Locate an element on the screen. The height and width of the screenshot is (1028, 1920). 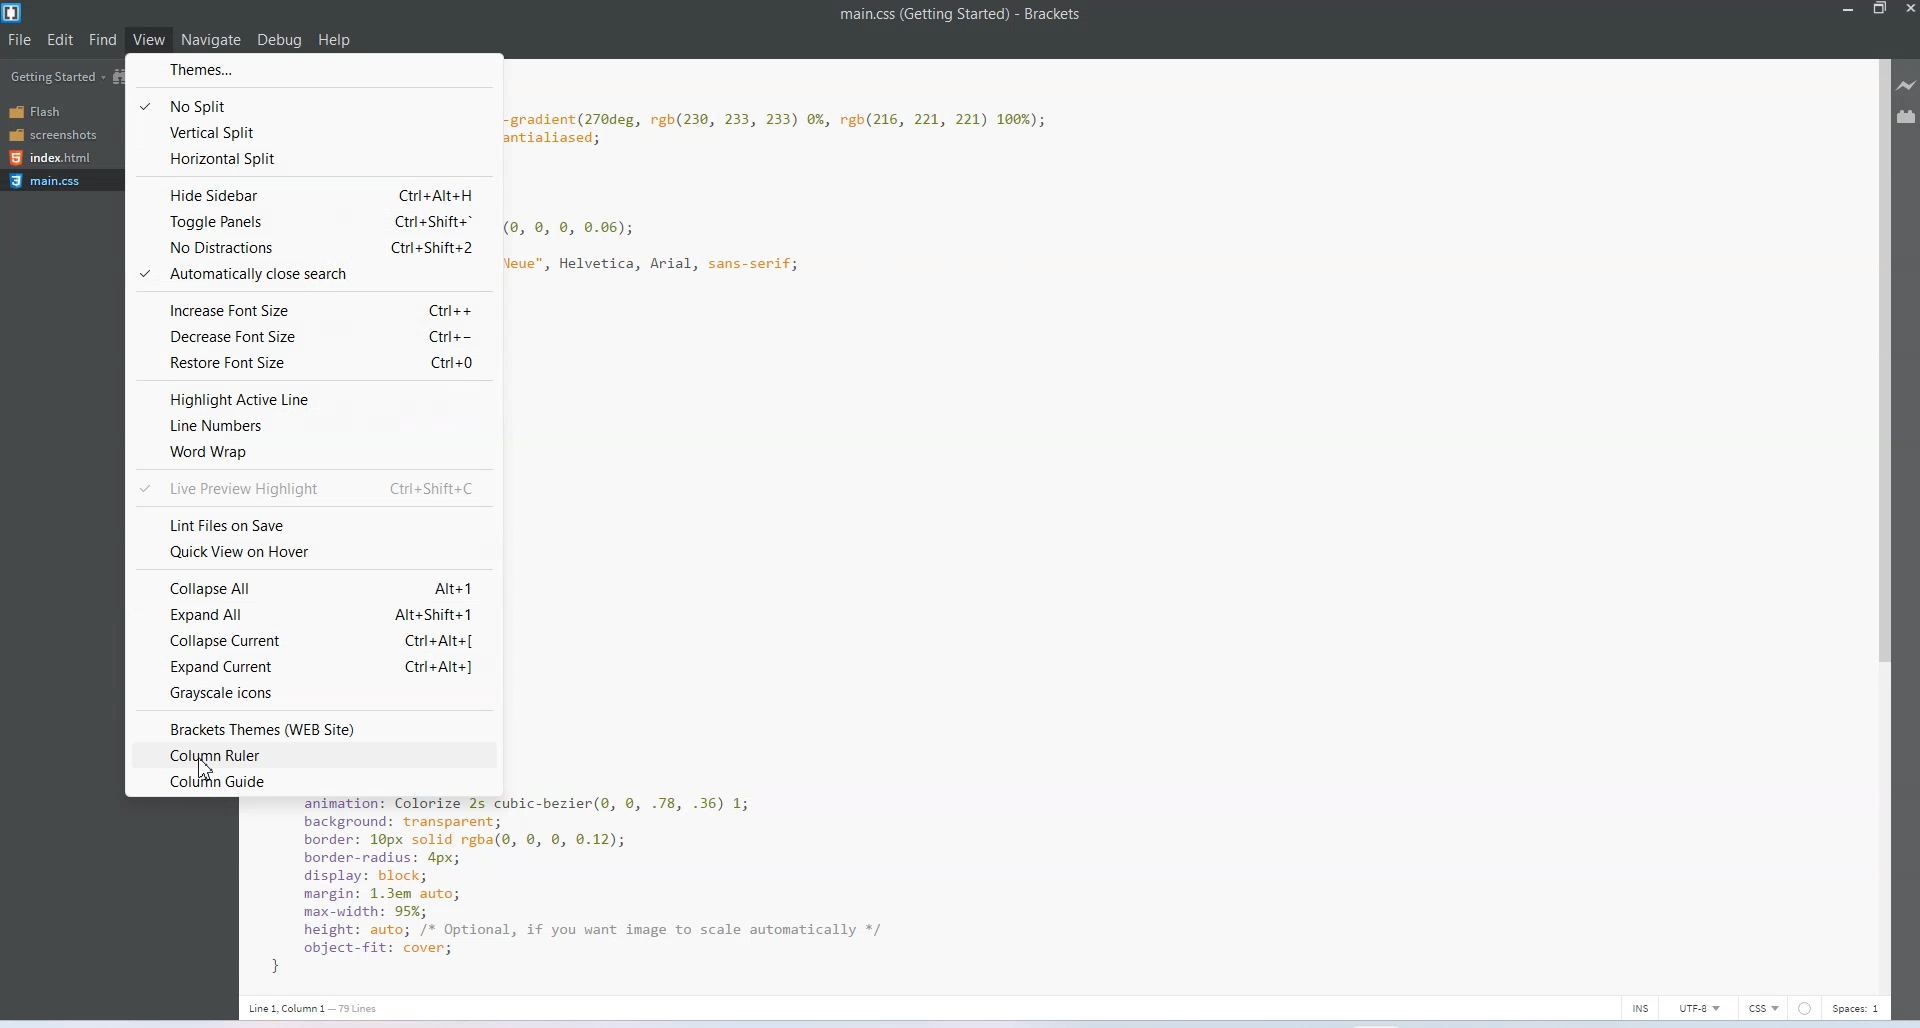
Edit is located at coordinates (61, 39).